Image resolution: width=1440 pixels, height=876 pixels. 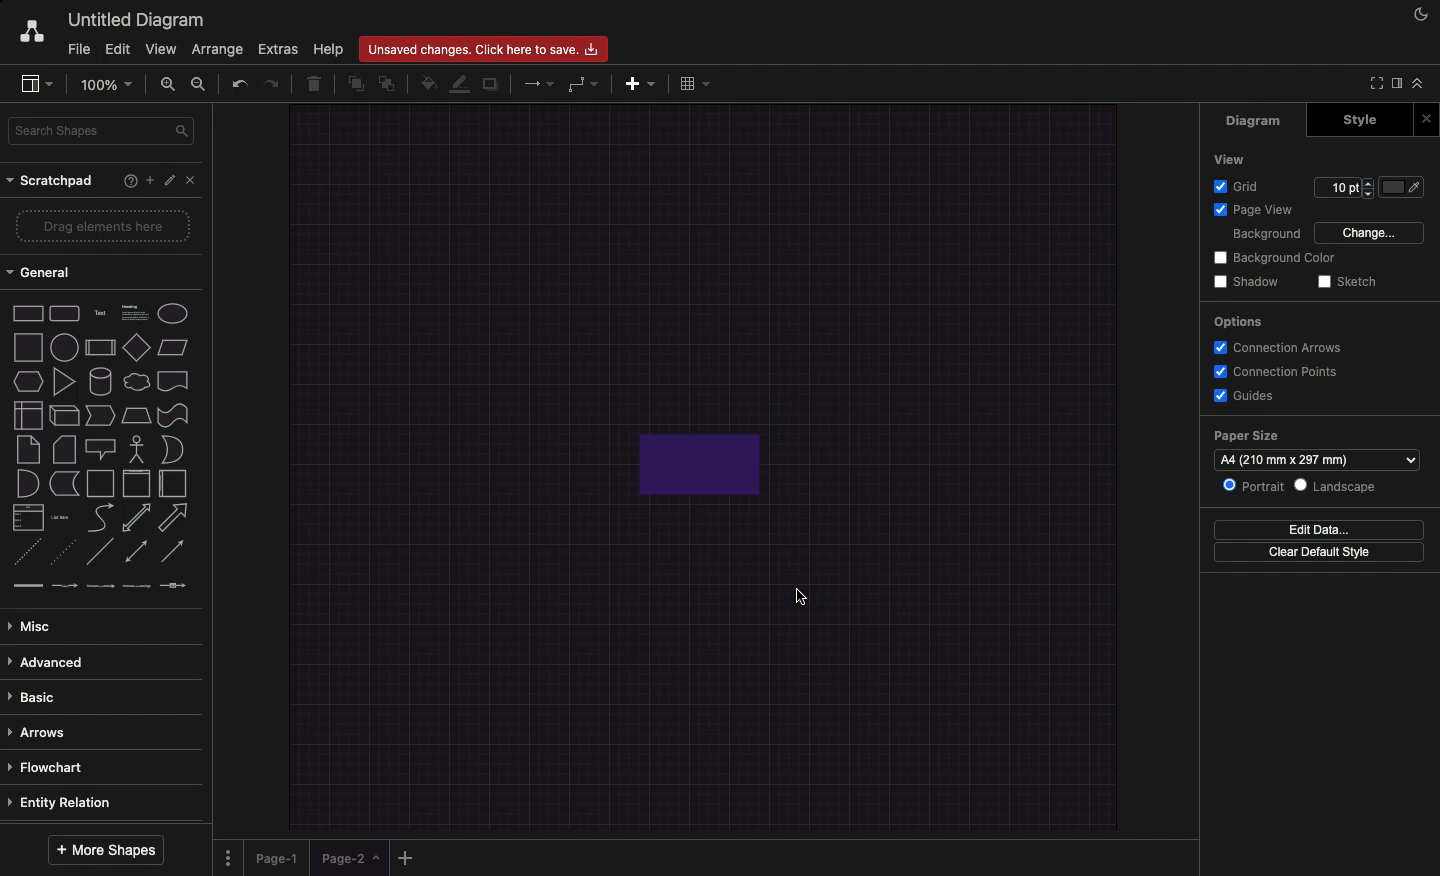 What do you see at coordinates (280, 854) in the screenshot?
I see `Page 1` at bounding box center [280, 854].